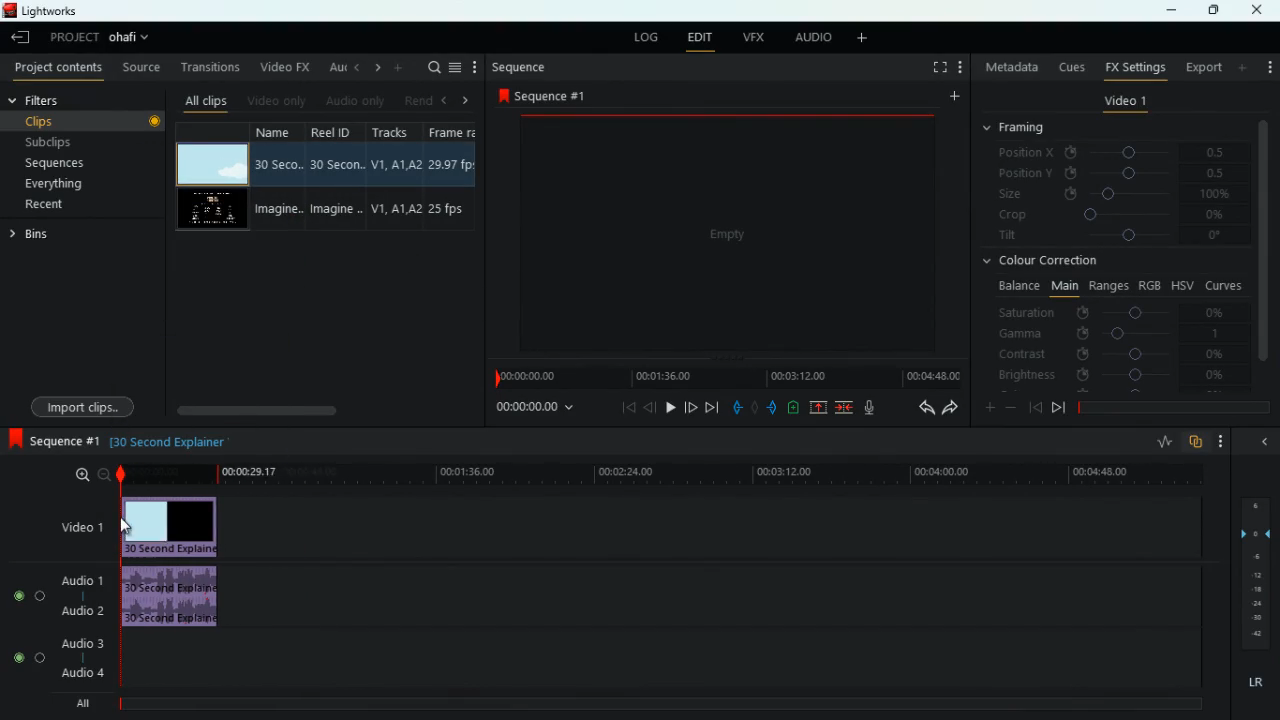 The image size is (1280, 720). I want to click on , so click(155, 123).